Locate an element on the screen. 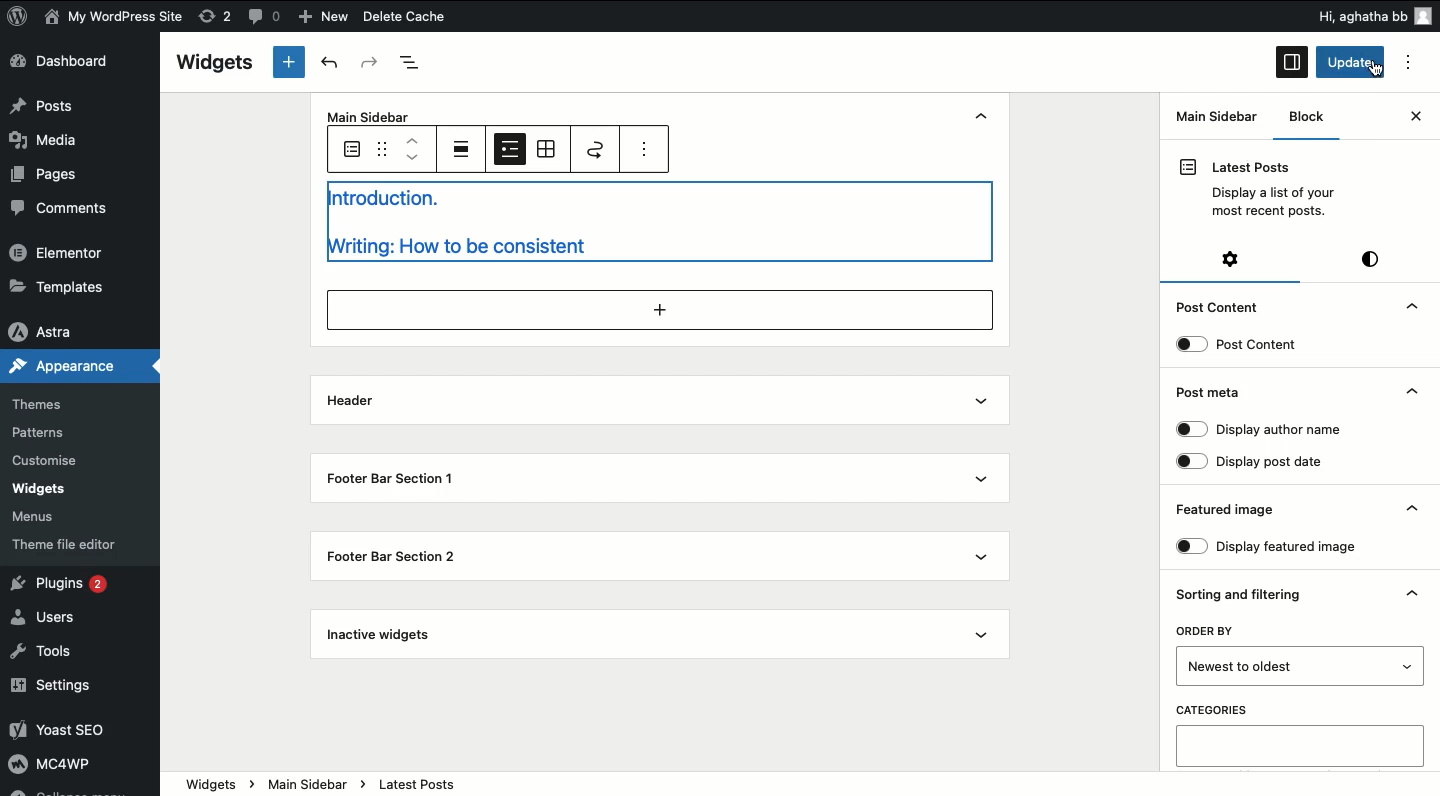 The height and width of the screenshot is (796, 1440). Elementor is located at coordinates (58, 250).